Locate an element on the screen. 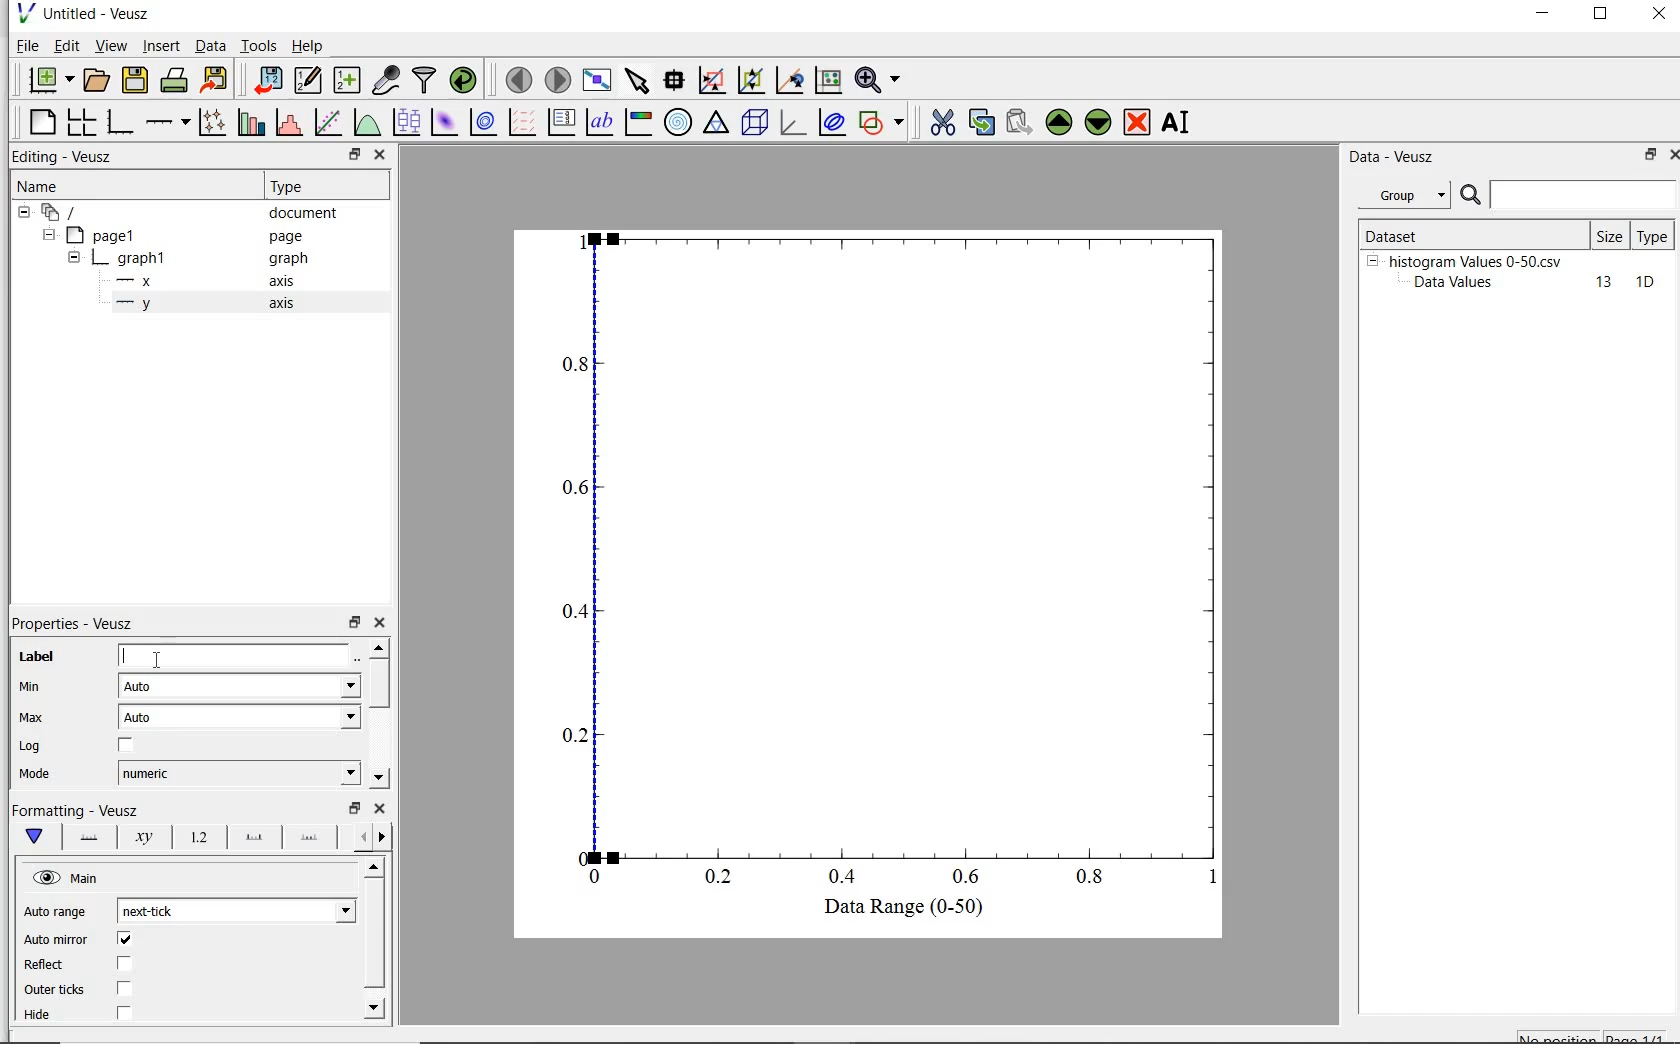 The image size is (1680, 1044). close is located at coordinates (381, 155).